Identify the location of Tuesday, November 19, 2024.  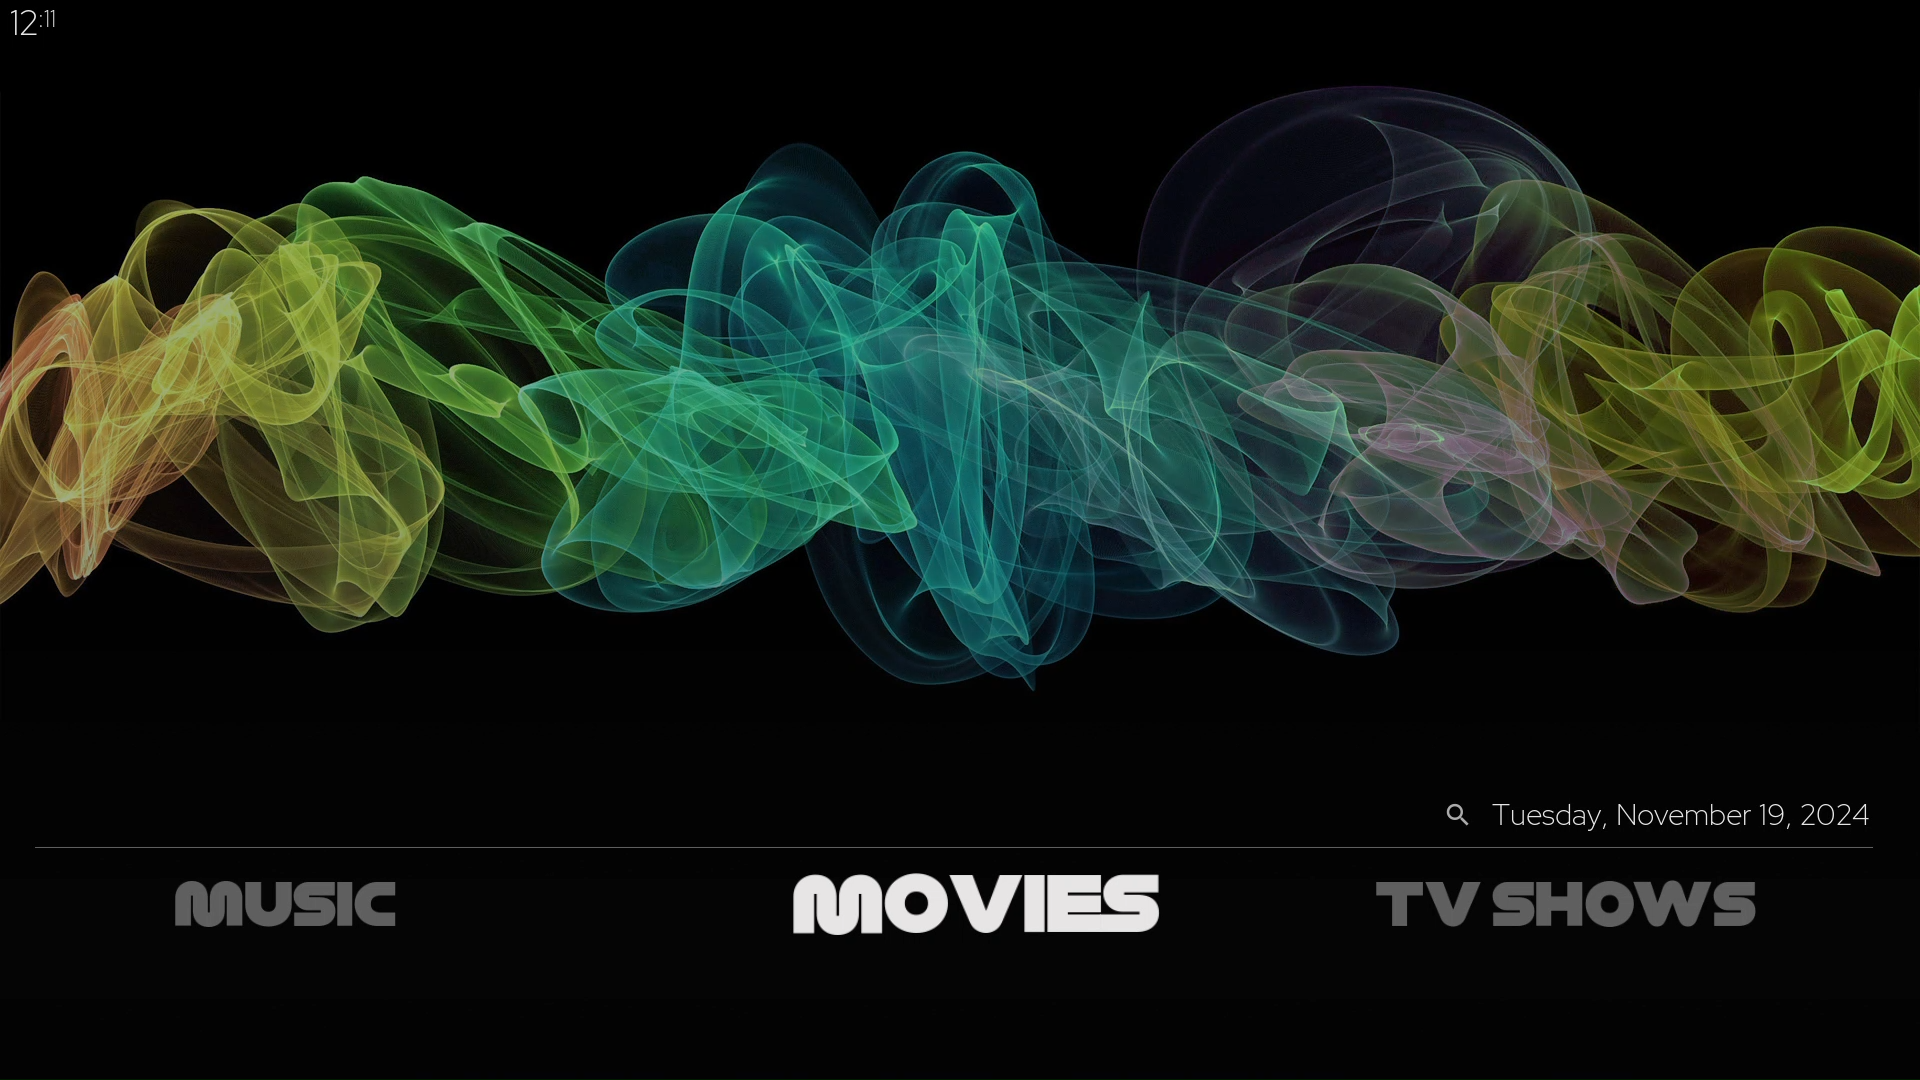
(1679, 816).